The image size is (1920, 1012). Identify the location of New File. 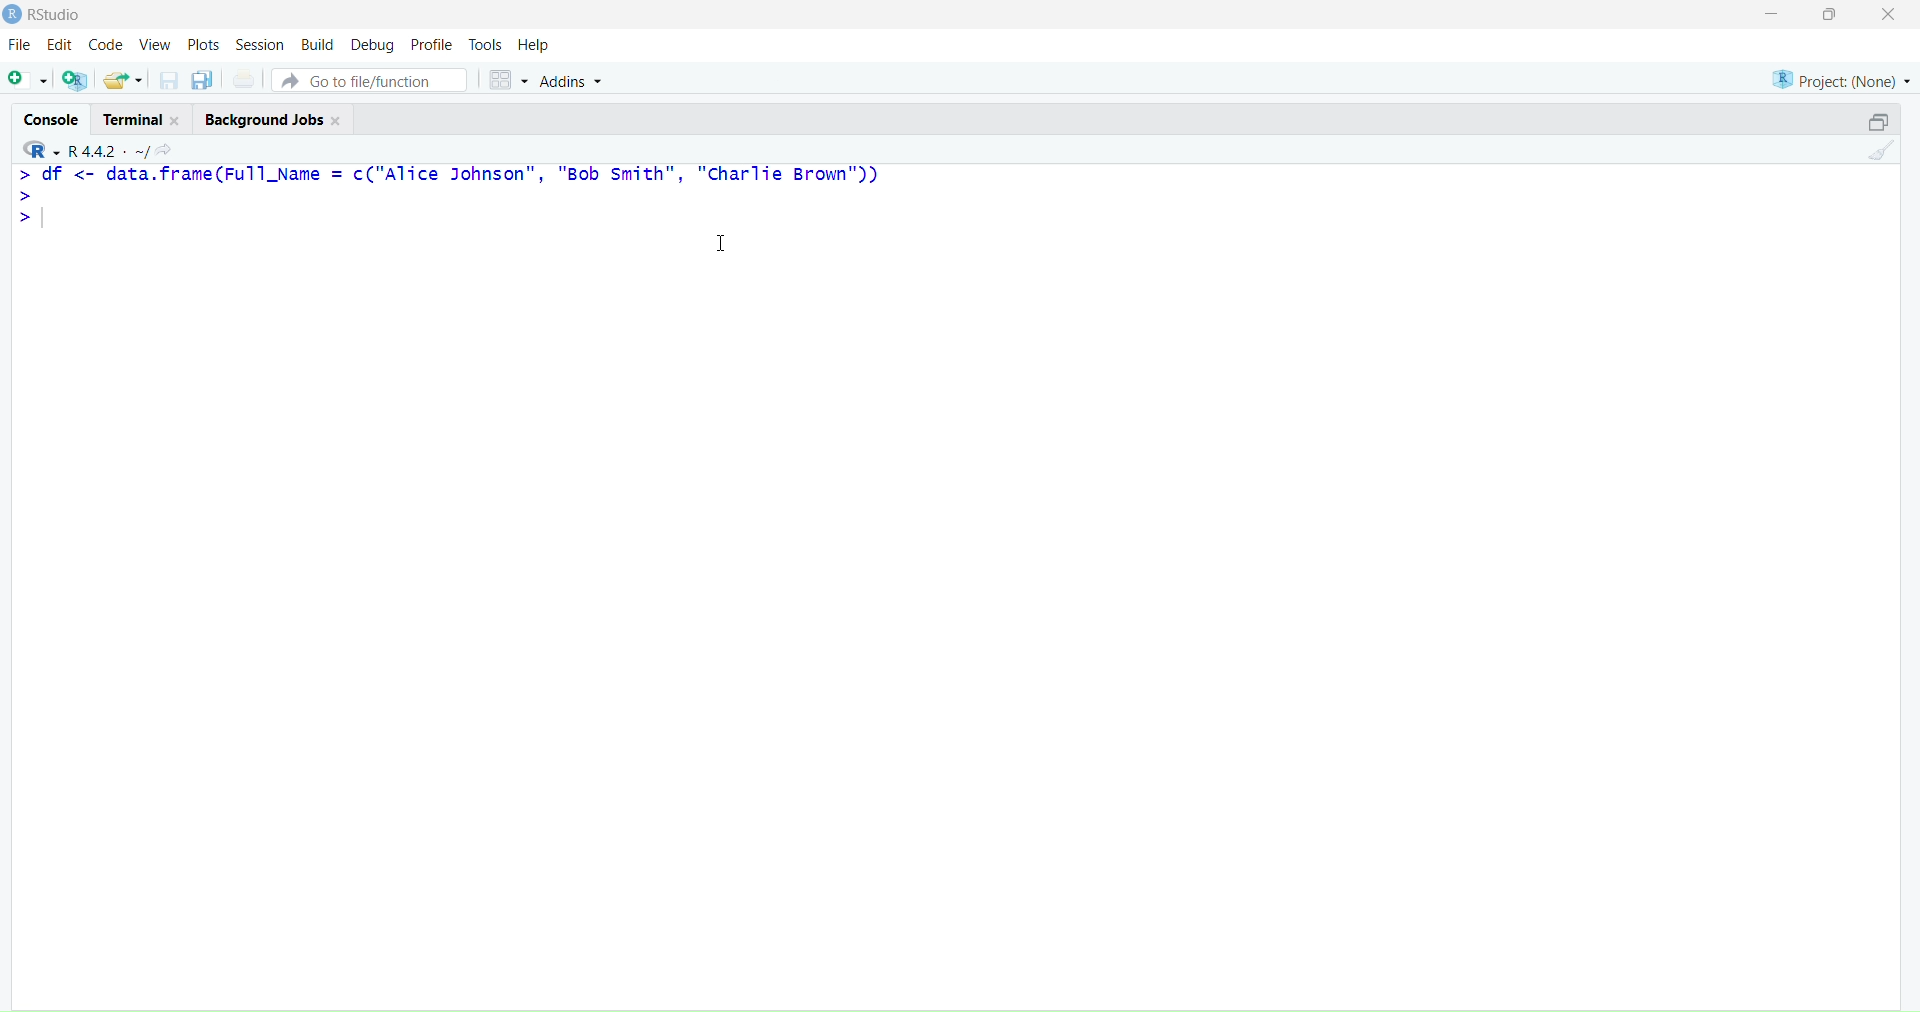
(26, 79).